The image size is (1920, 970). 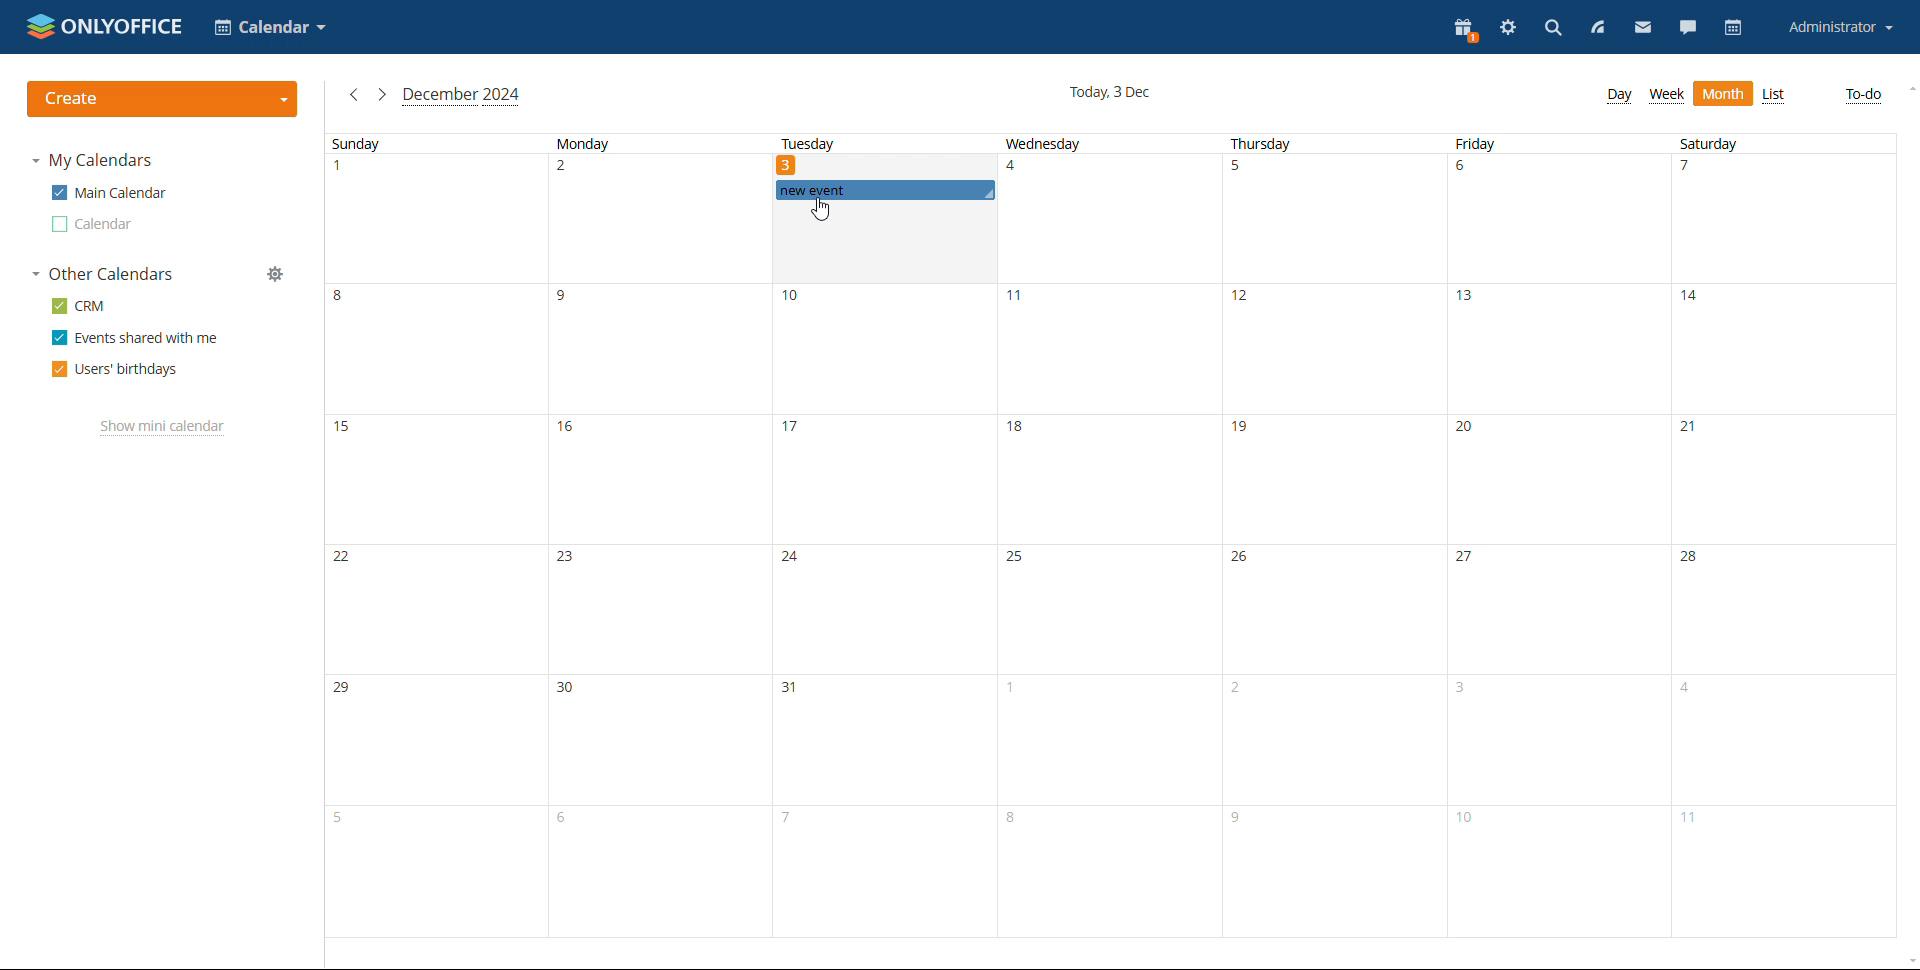 What do you see at coordinates (163, 99) in the screenshot?
I see `create` at bounding box center [163, 99].